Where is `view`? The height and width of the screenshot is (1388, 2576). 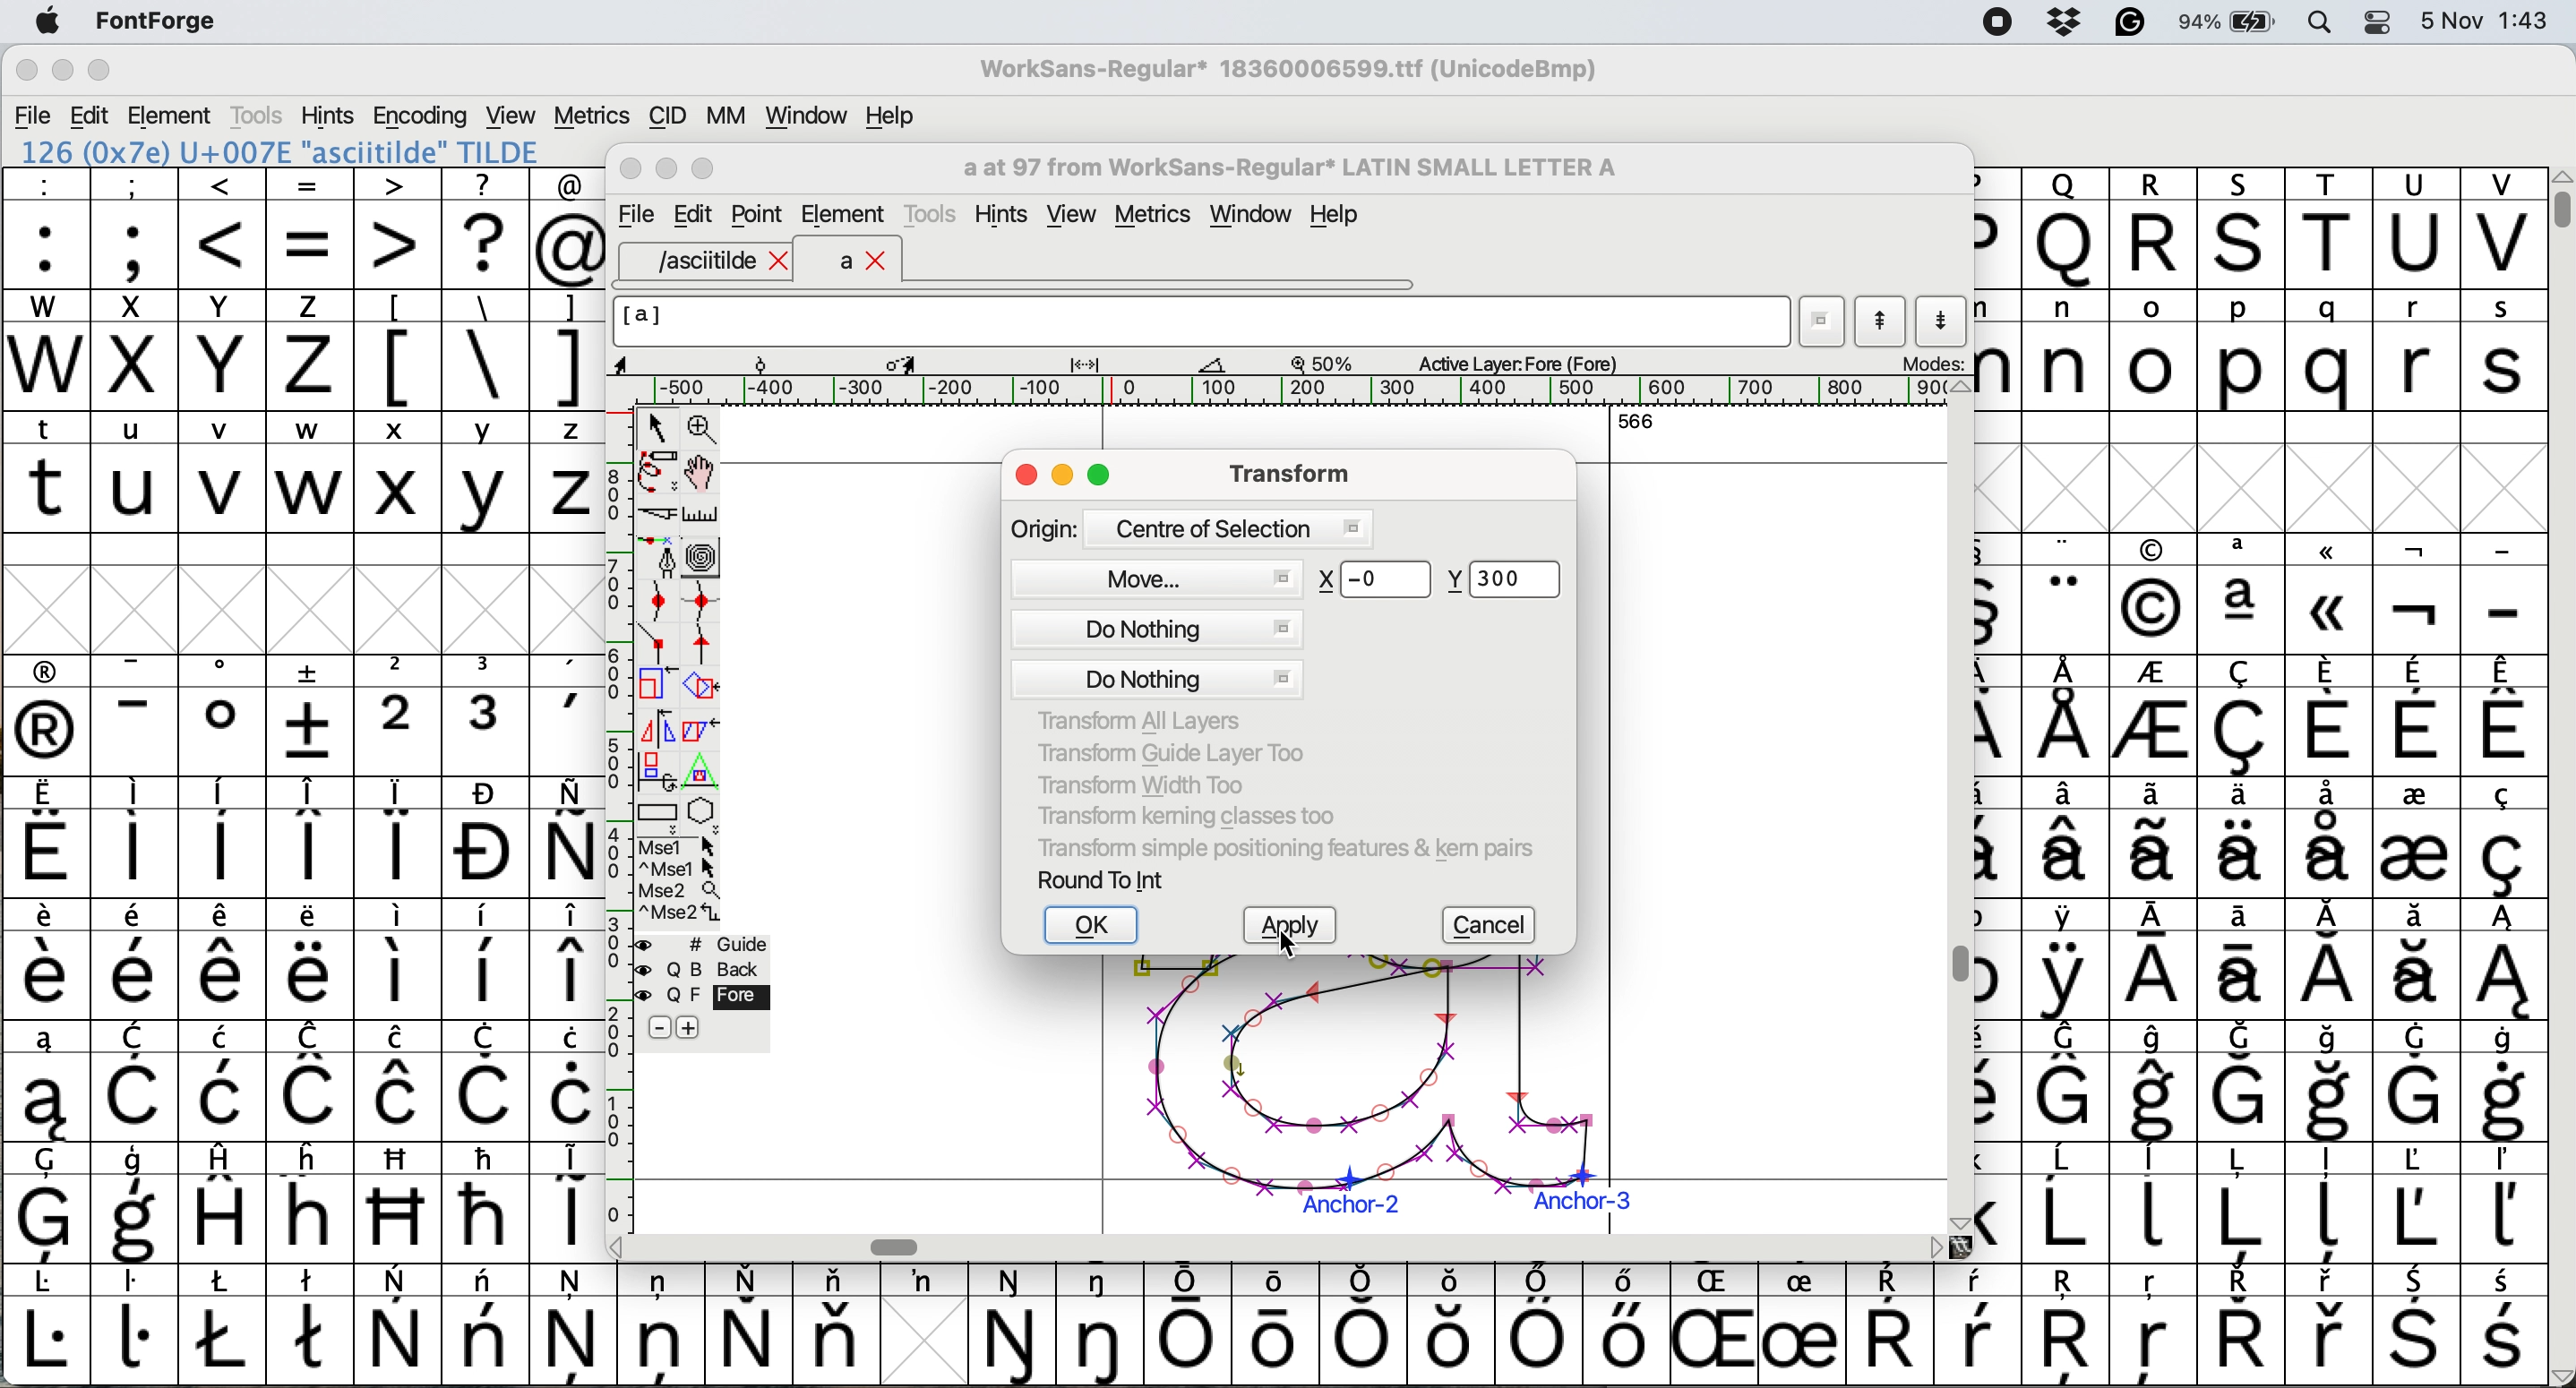
view is located at coordinates (1070, 215).